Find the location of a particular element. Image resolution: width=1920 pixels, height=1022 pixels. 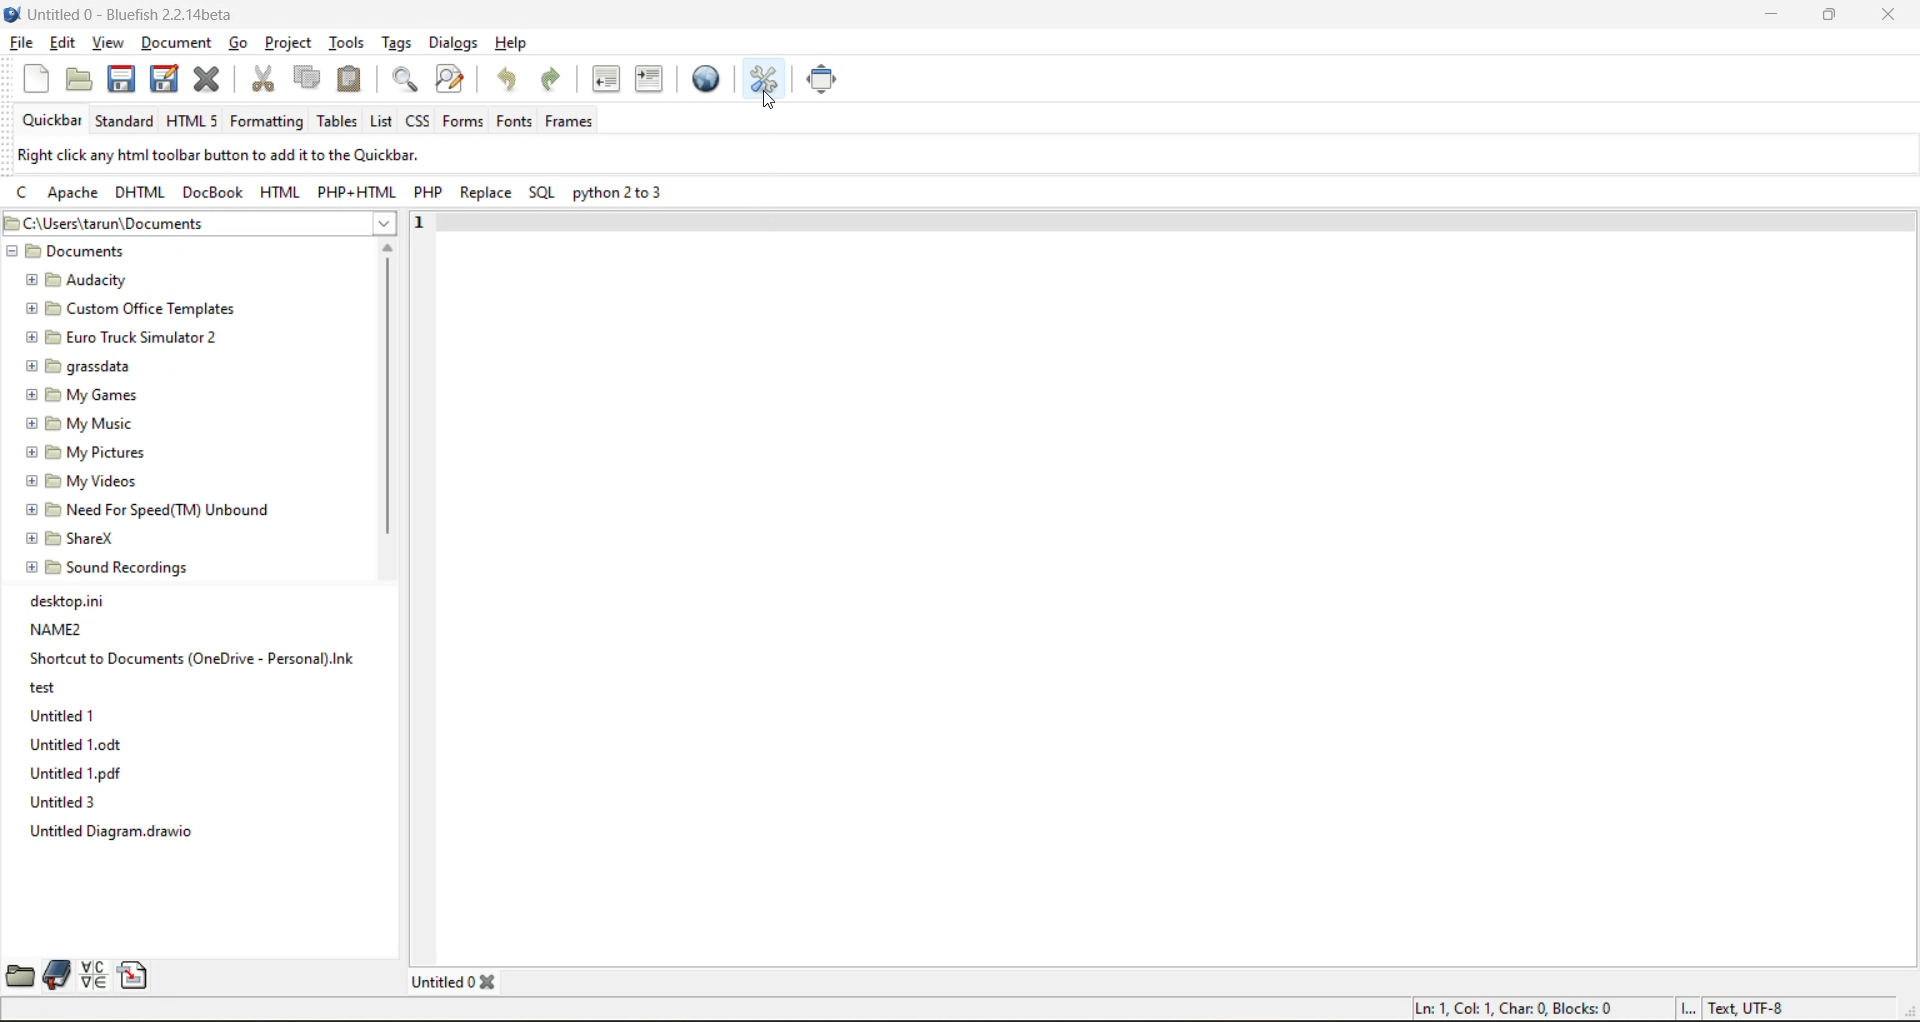

metadata is located at coordinates (216, 156).